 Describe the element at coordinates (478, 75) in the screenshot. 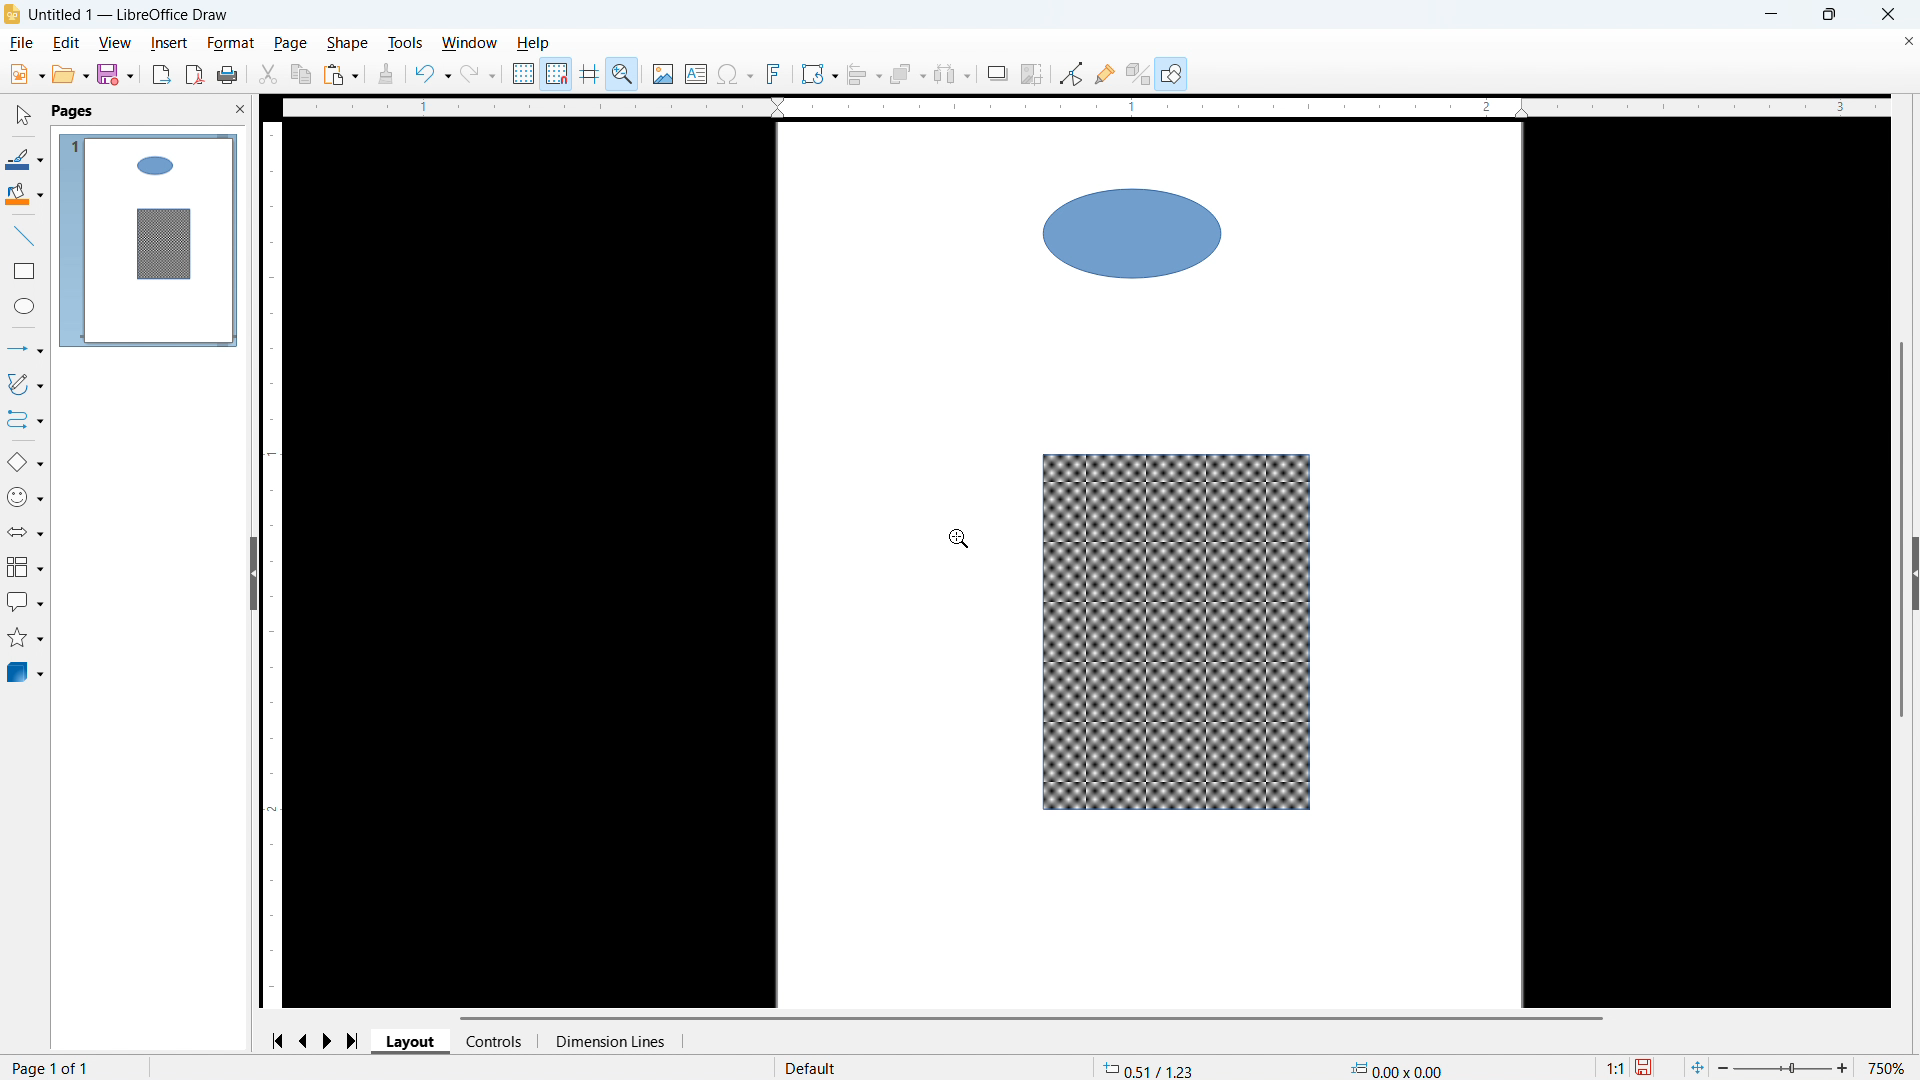

I see `Redo ` at that location.